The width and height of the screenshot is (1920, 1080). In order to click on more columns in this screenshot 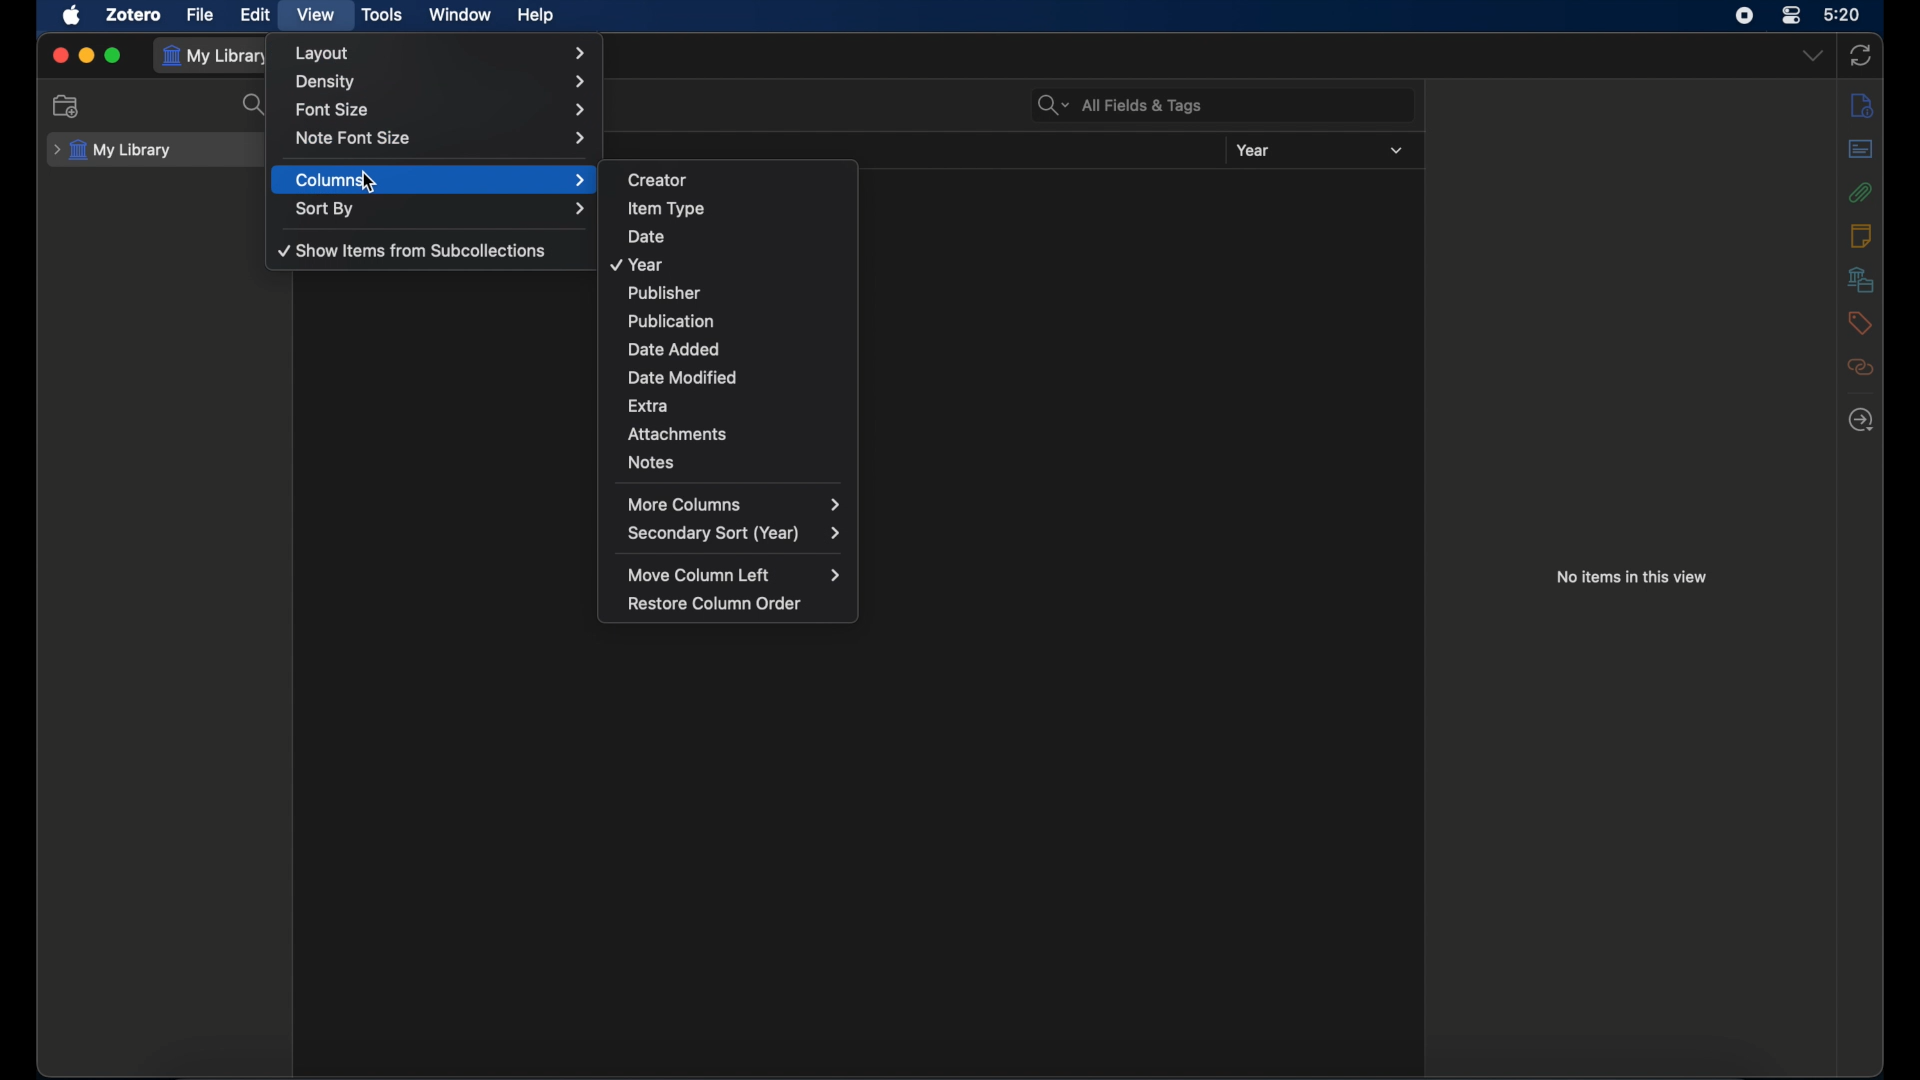, I will do `click(738, 503)`.